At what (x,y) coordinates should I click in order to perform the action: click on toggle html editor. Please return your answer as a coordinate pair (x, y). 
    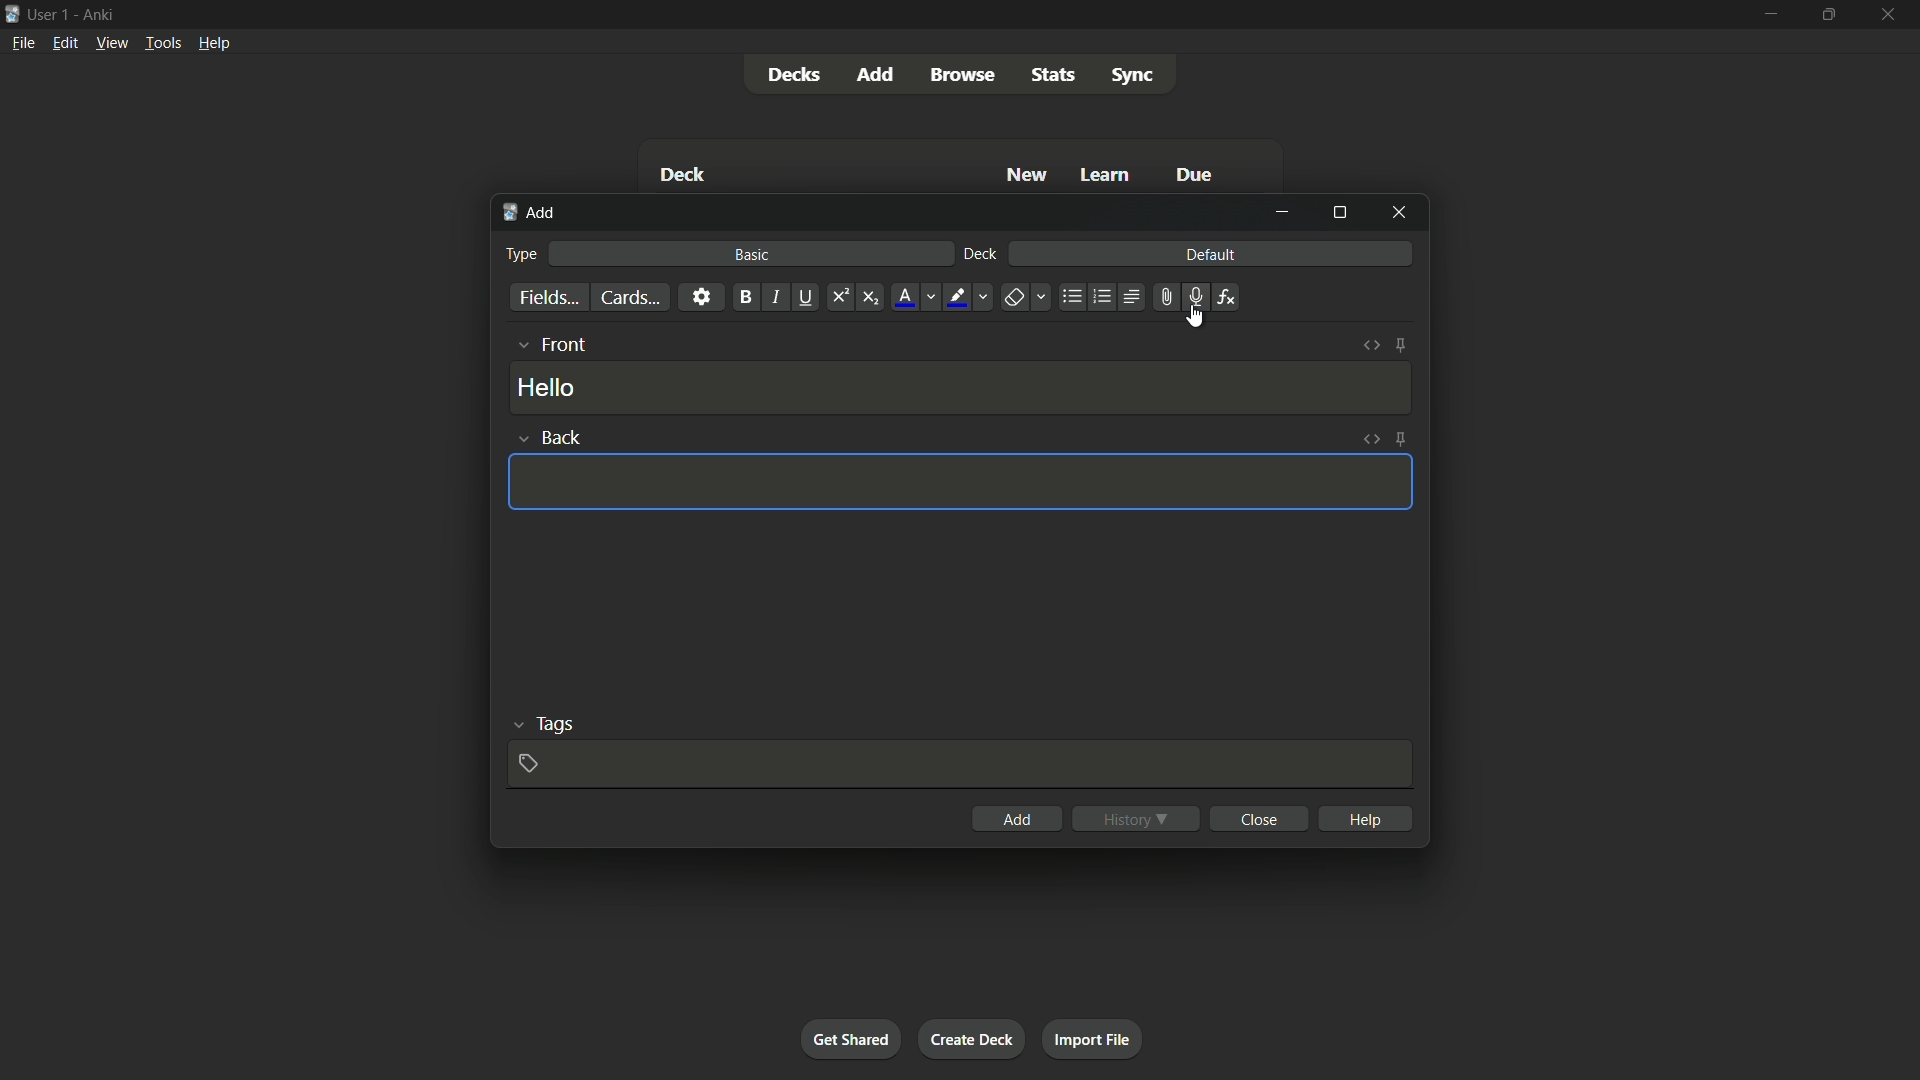
    Looking at the image, I should click on (1371, 345).